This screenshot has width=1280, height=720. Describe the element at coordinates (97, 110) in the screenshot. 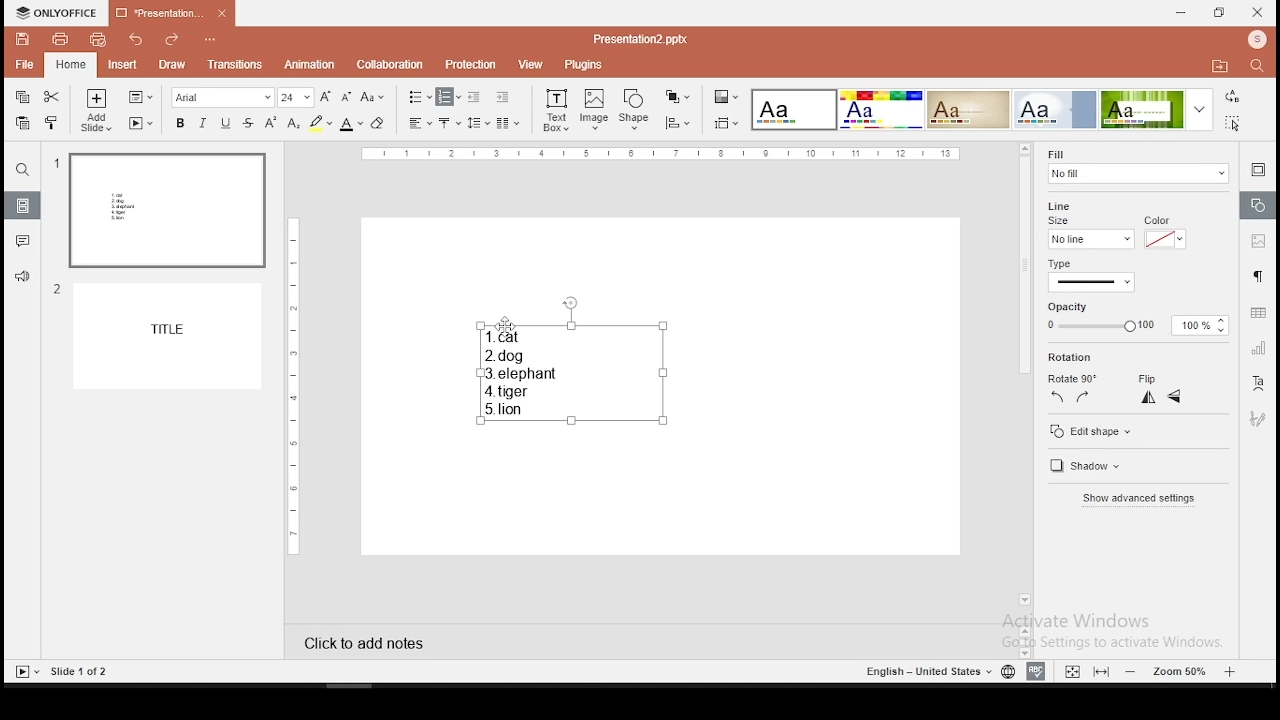

I see `add slide` at that location.